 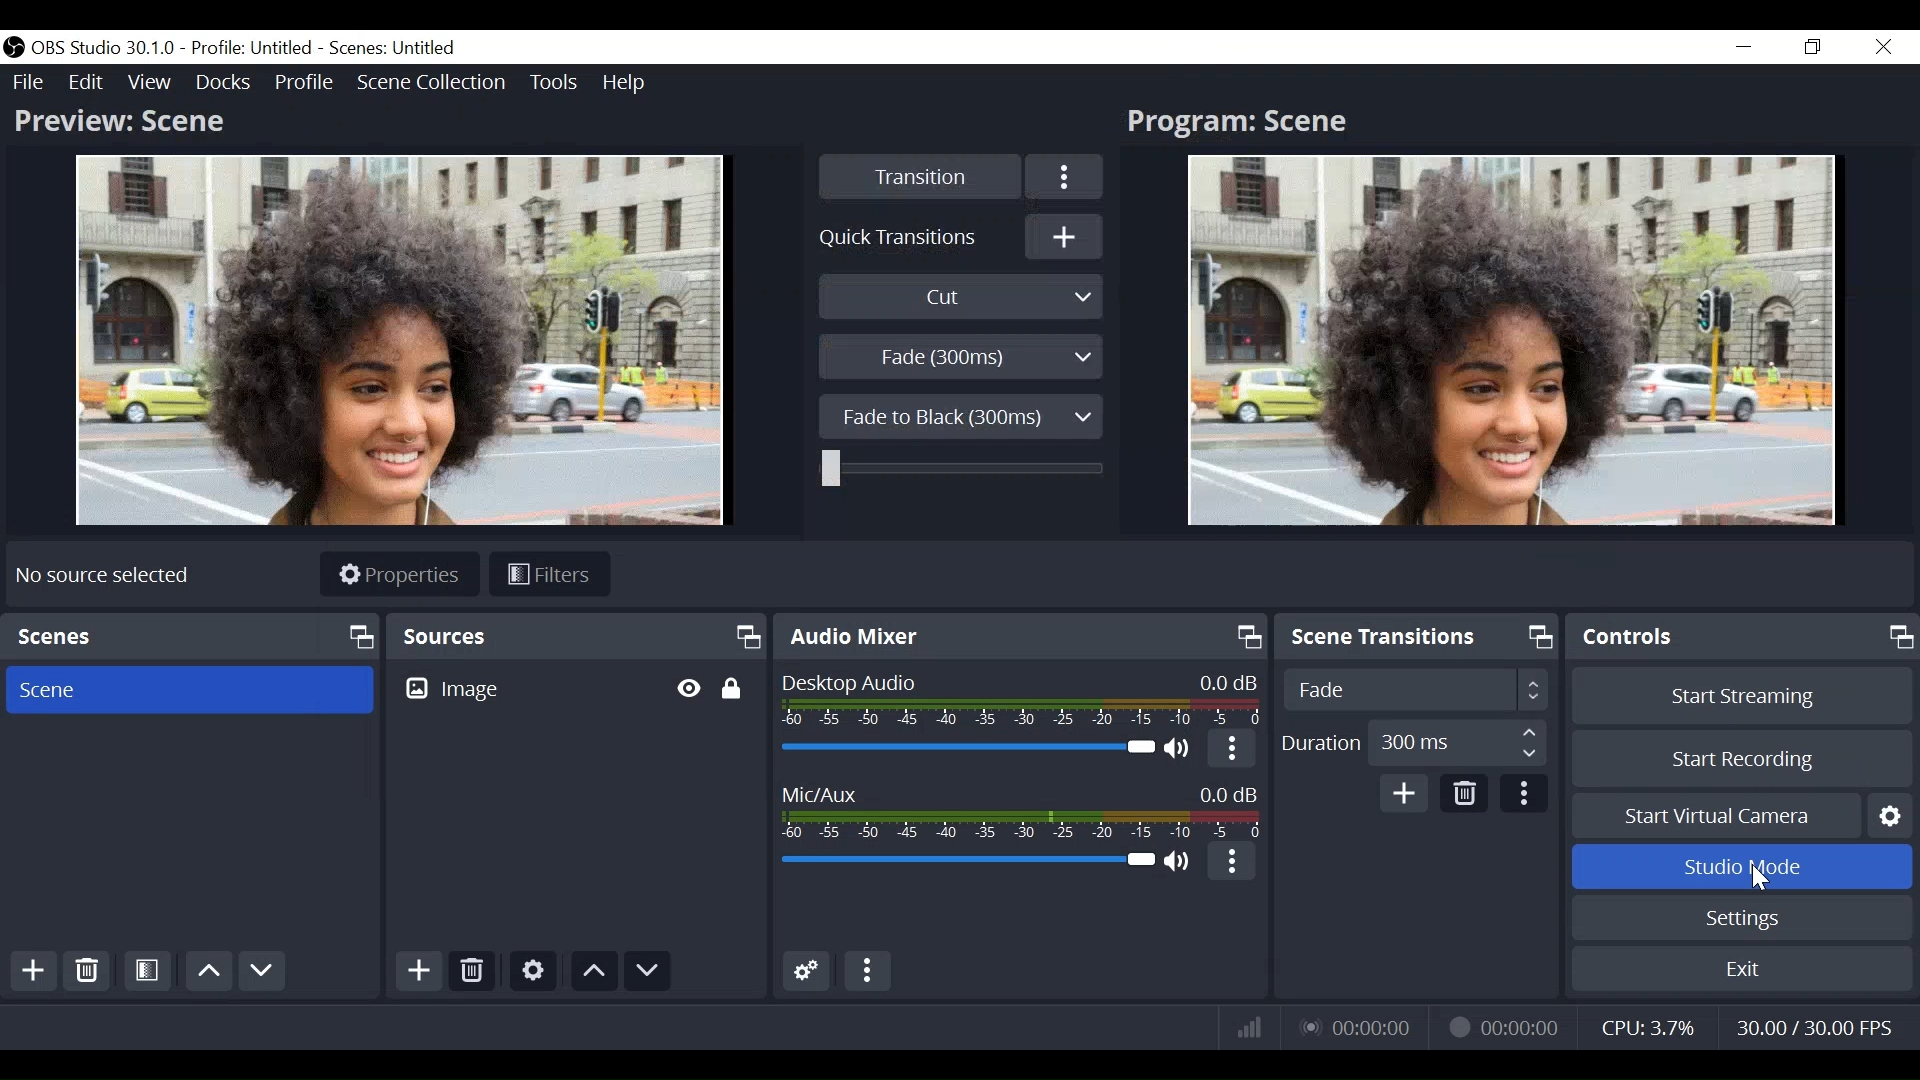 I want to click on File, so click(x=26, y=81).